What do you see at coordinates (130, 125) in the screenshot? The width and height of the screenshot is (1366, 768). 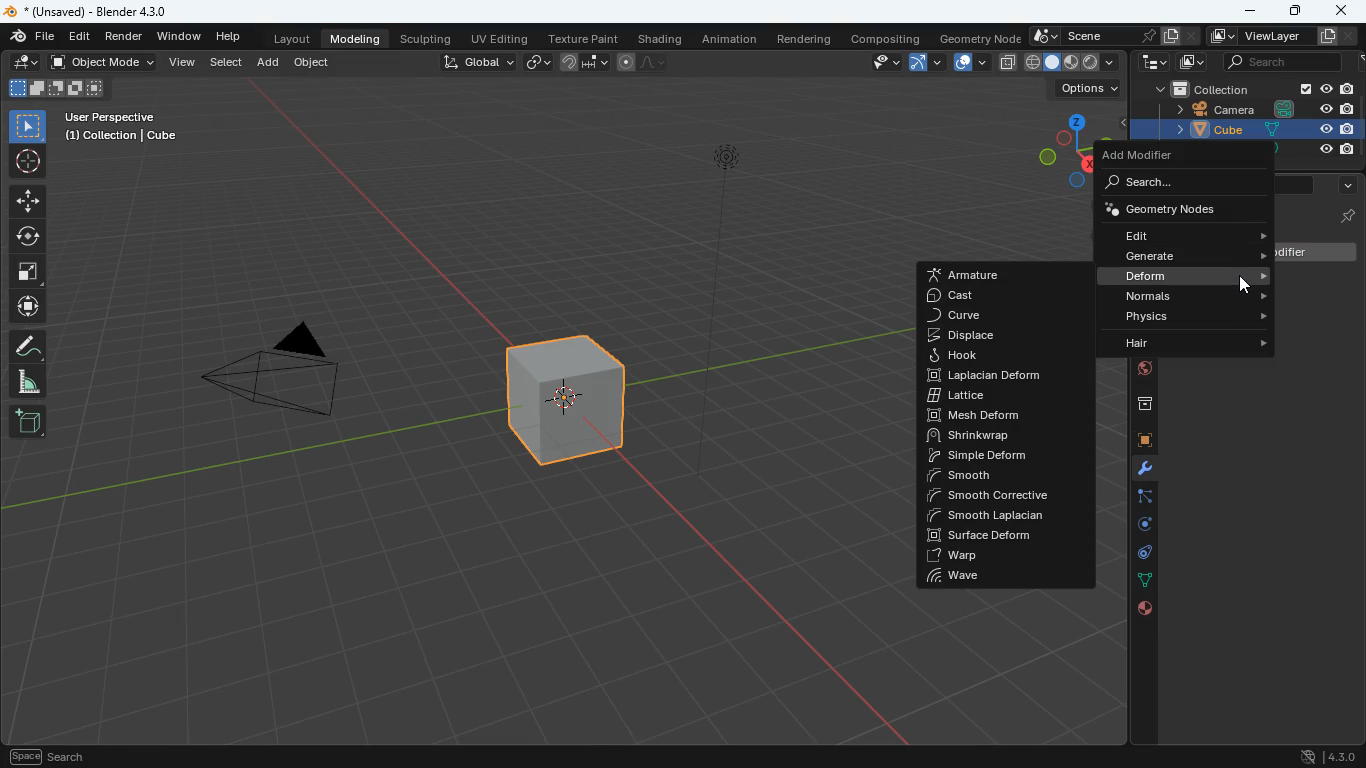 I see `user perspective` at bounding box center [130, 125].